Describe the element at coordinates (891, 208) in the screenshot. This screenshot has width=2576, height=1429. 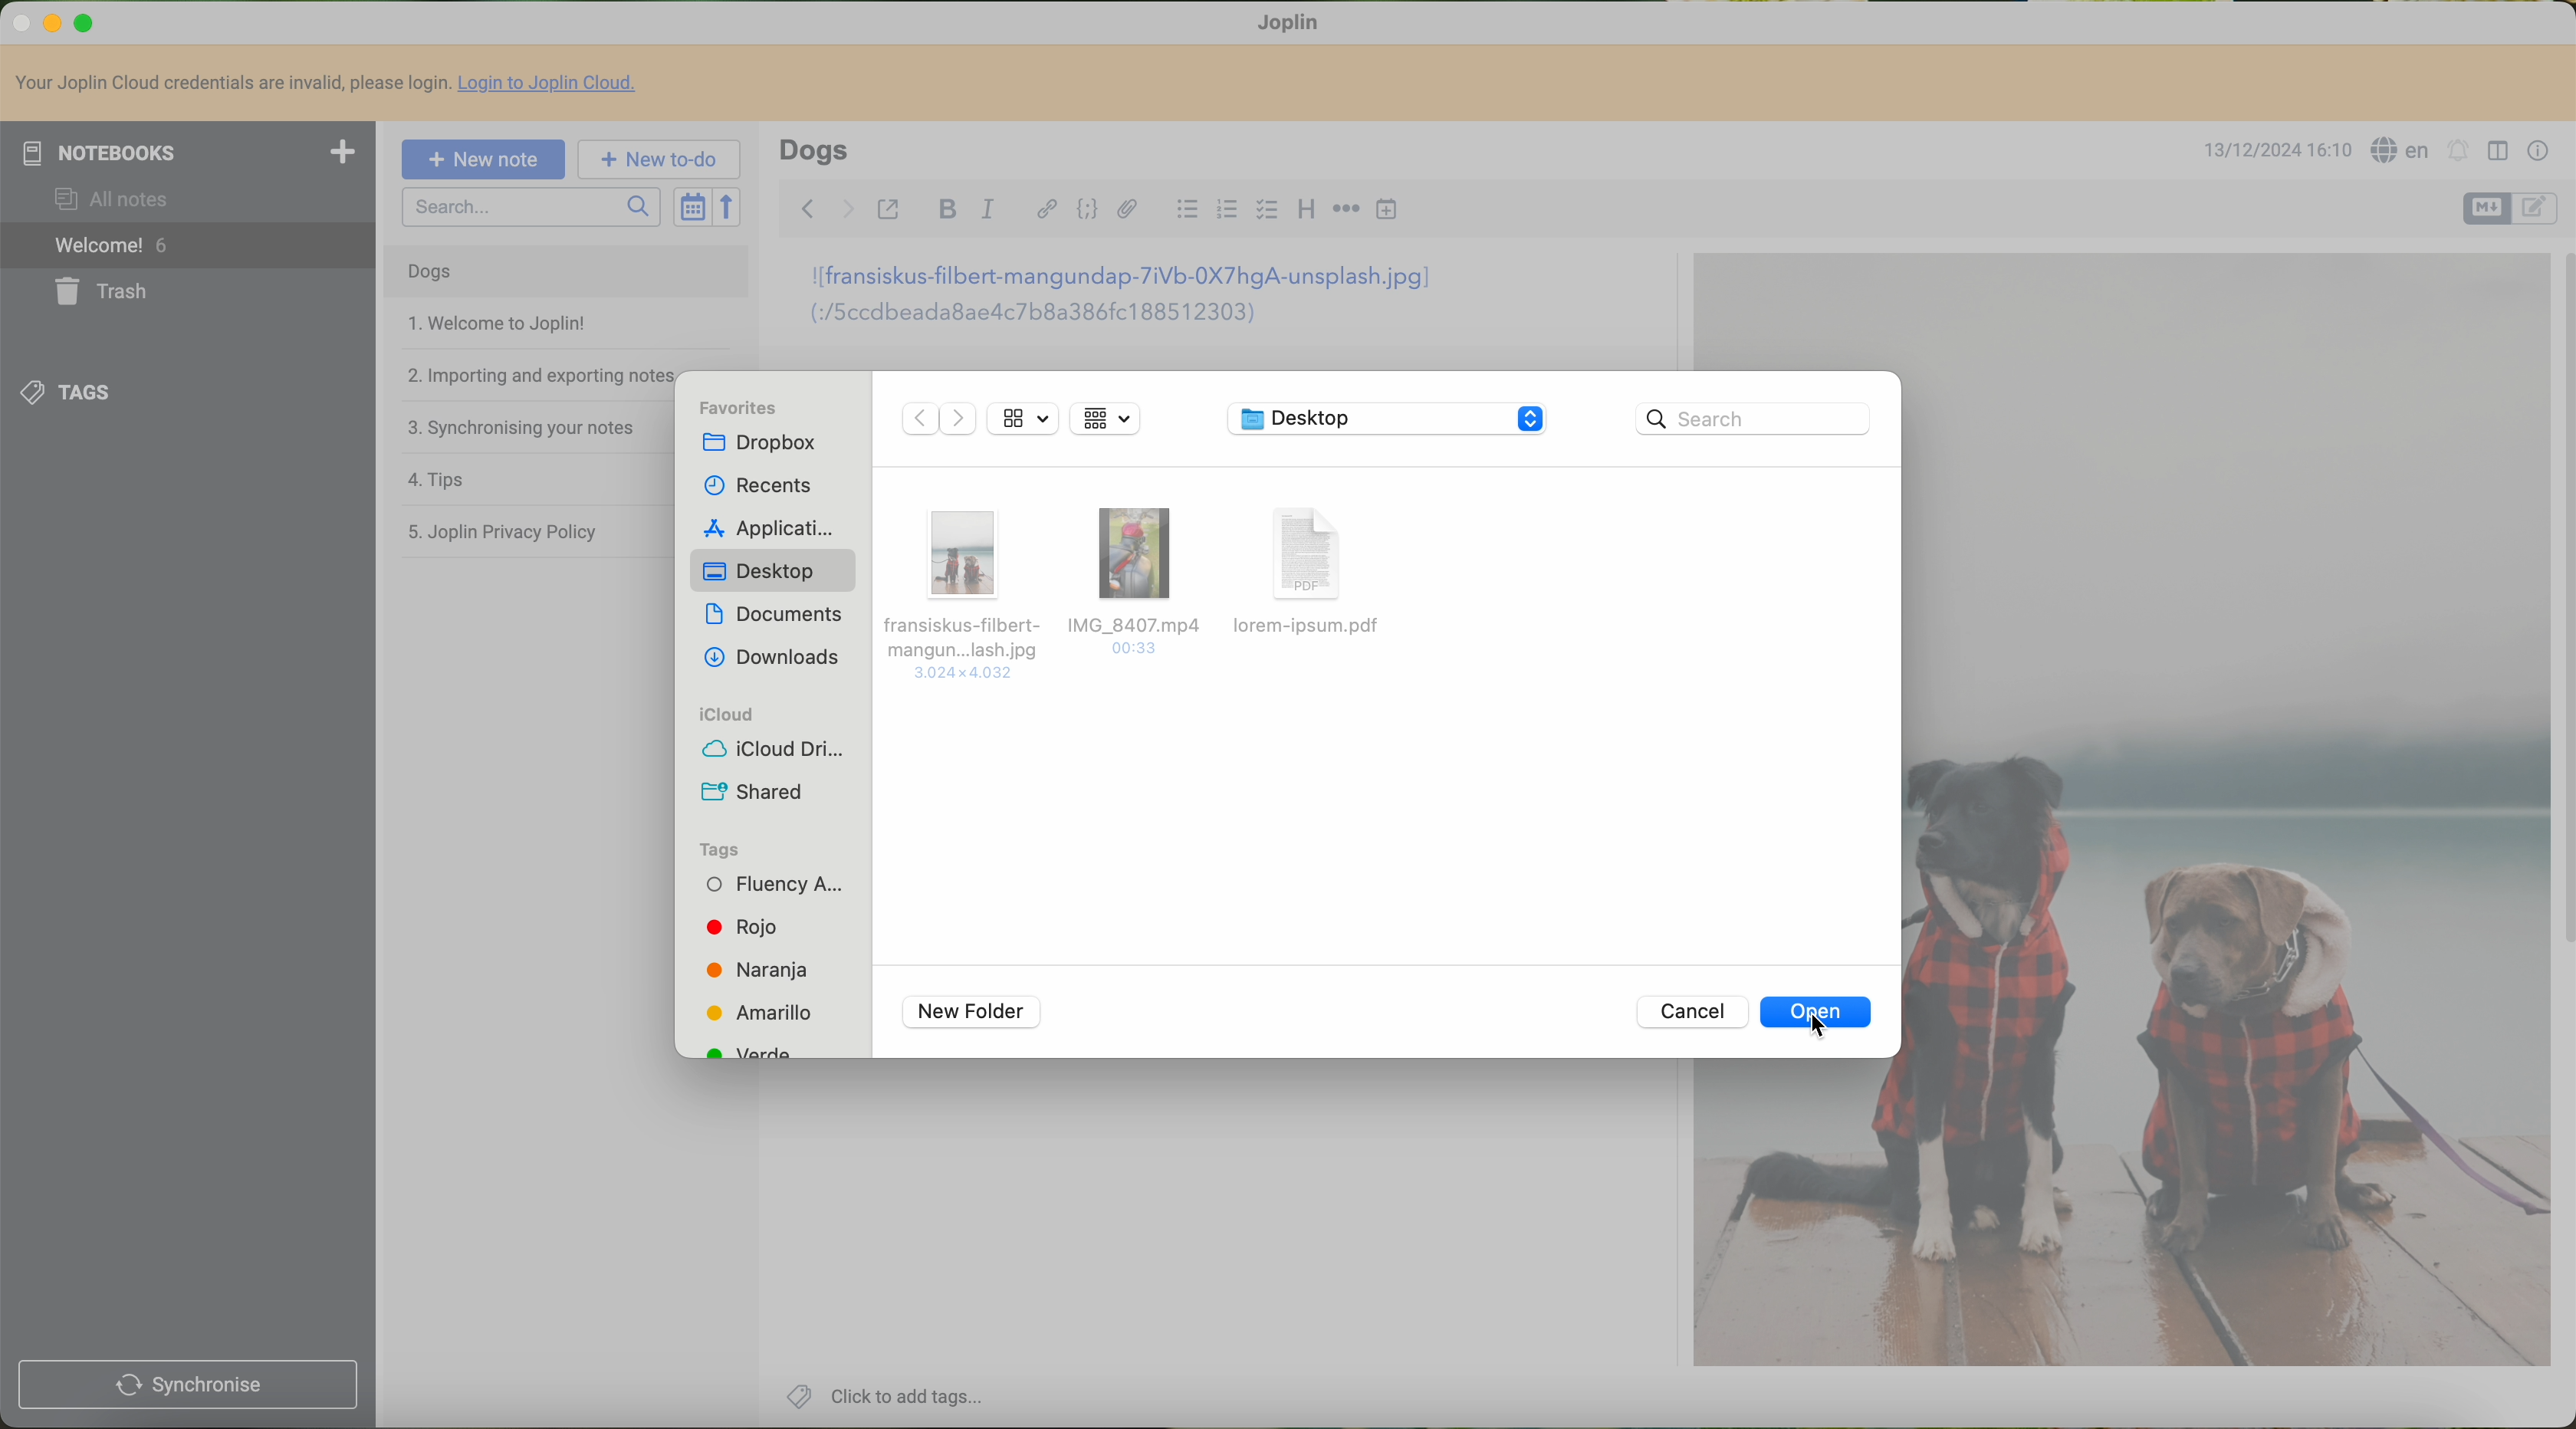
I see `toggle external editing` at that location.